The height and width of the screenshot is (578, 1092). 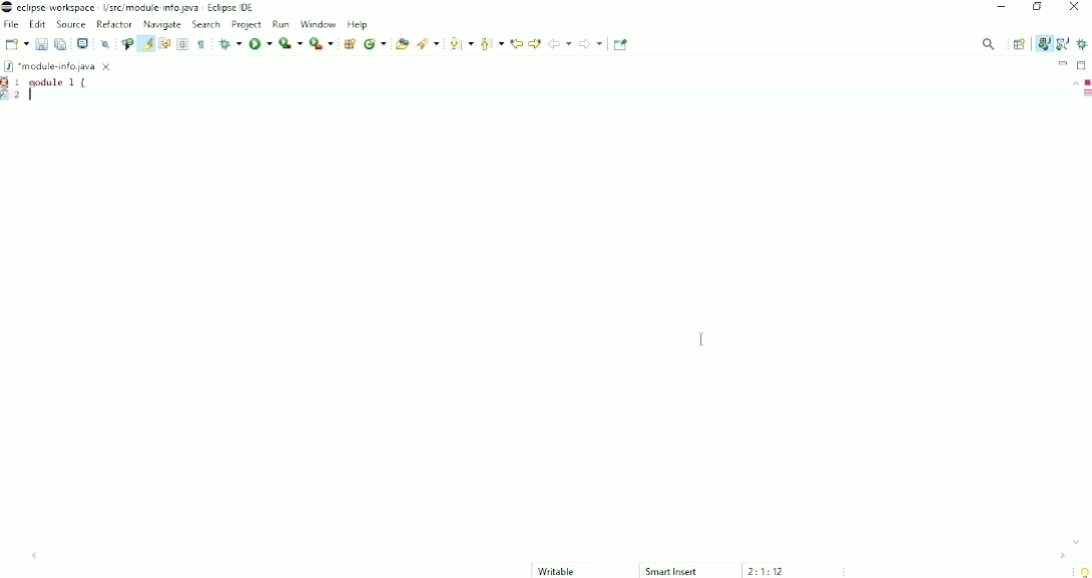 What do you see at coordinates (560, 43) in the screenshot?
I see `Back` at bounding box center [560, 43].